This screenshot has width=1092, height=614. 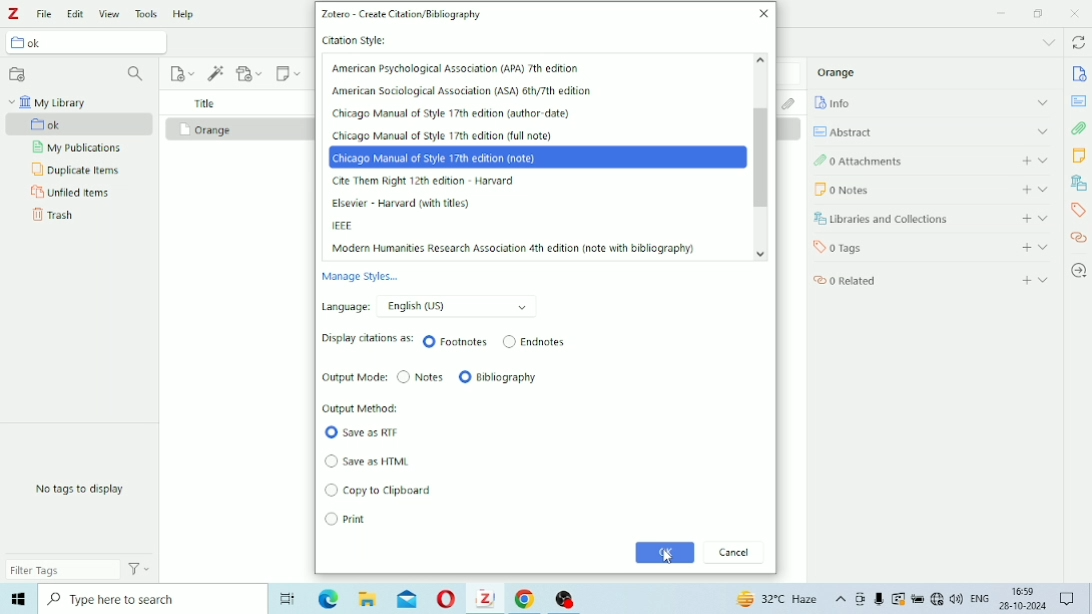 I want to click on Actions, so click(x=140, y=568).